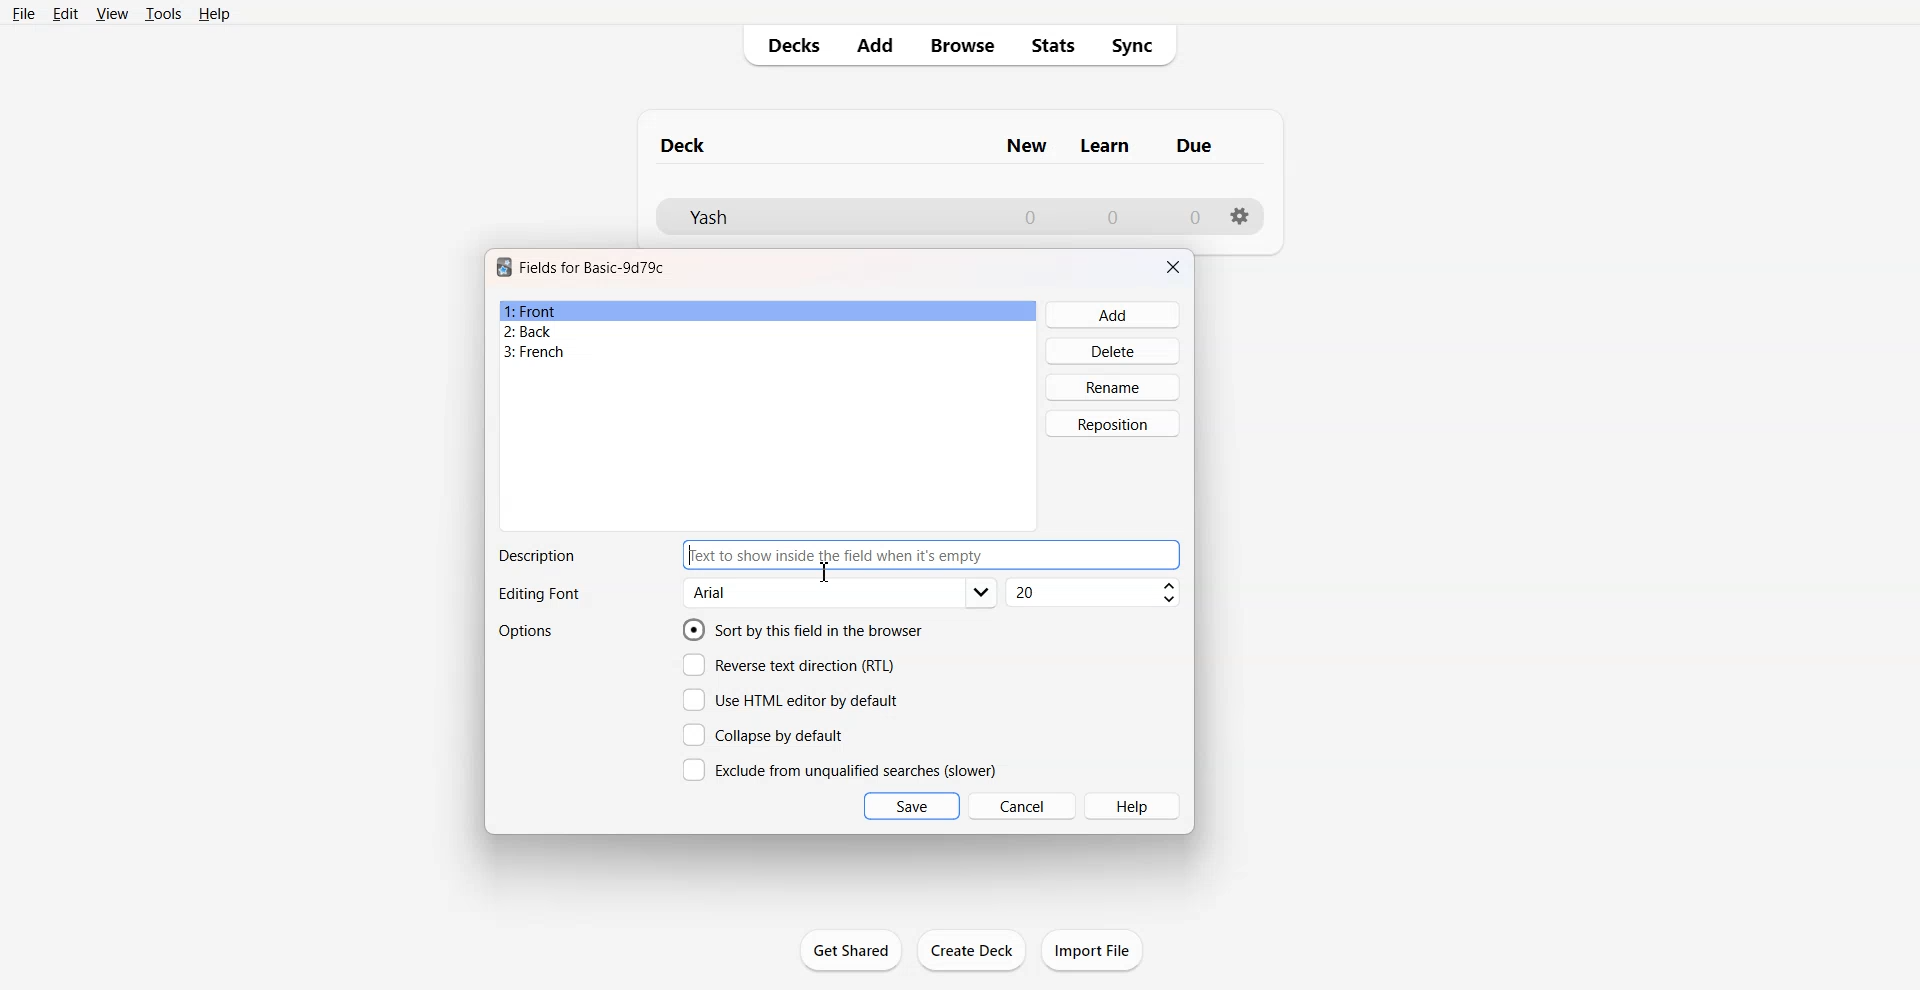 Image resolution: width=1920 pixels, height=990 pixels. I want to click on Text 1, so click(593, 267).